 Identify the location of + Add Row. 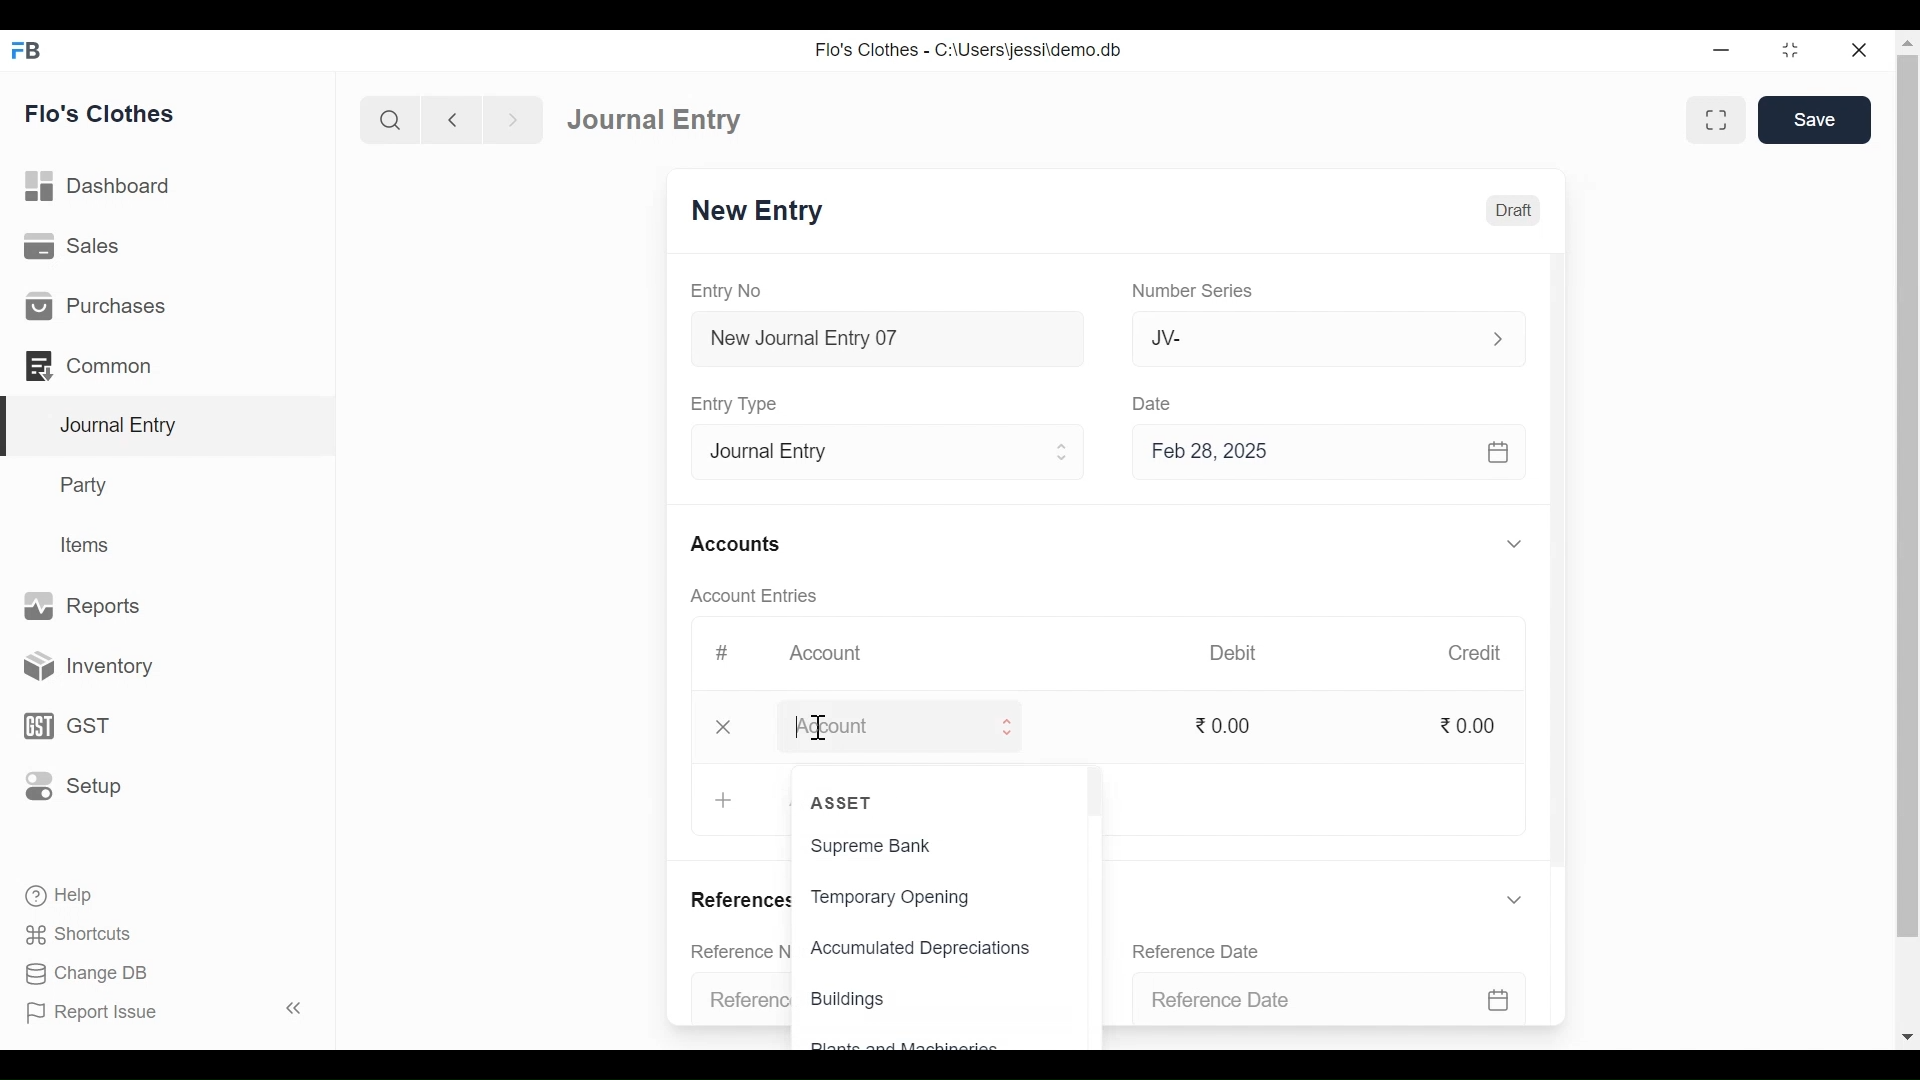
(726, 803).